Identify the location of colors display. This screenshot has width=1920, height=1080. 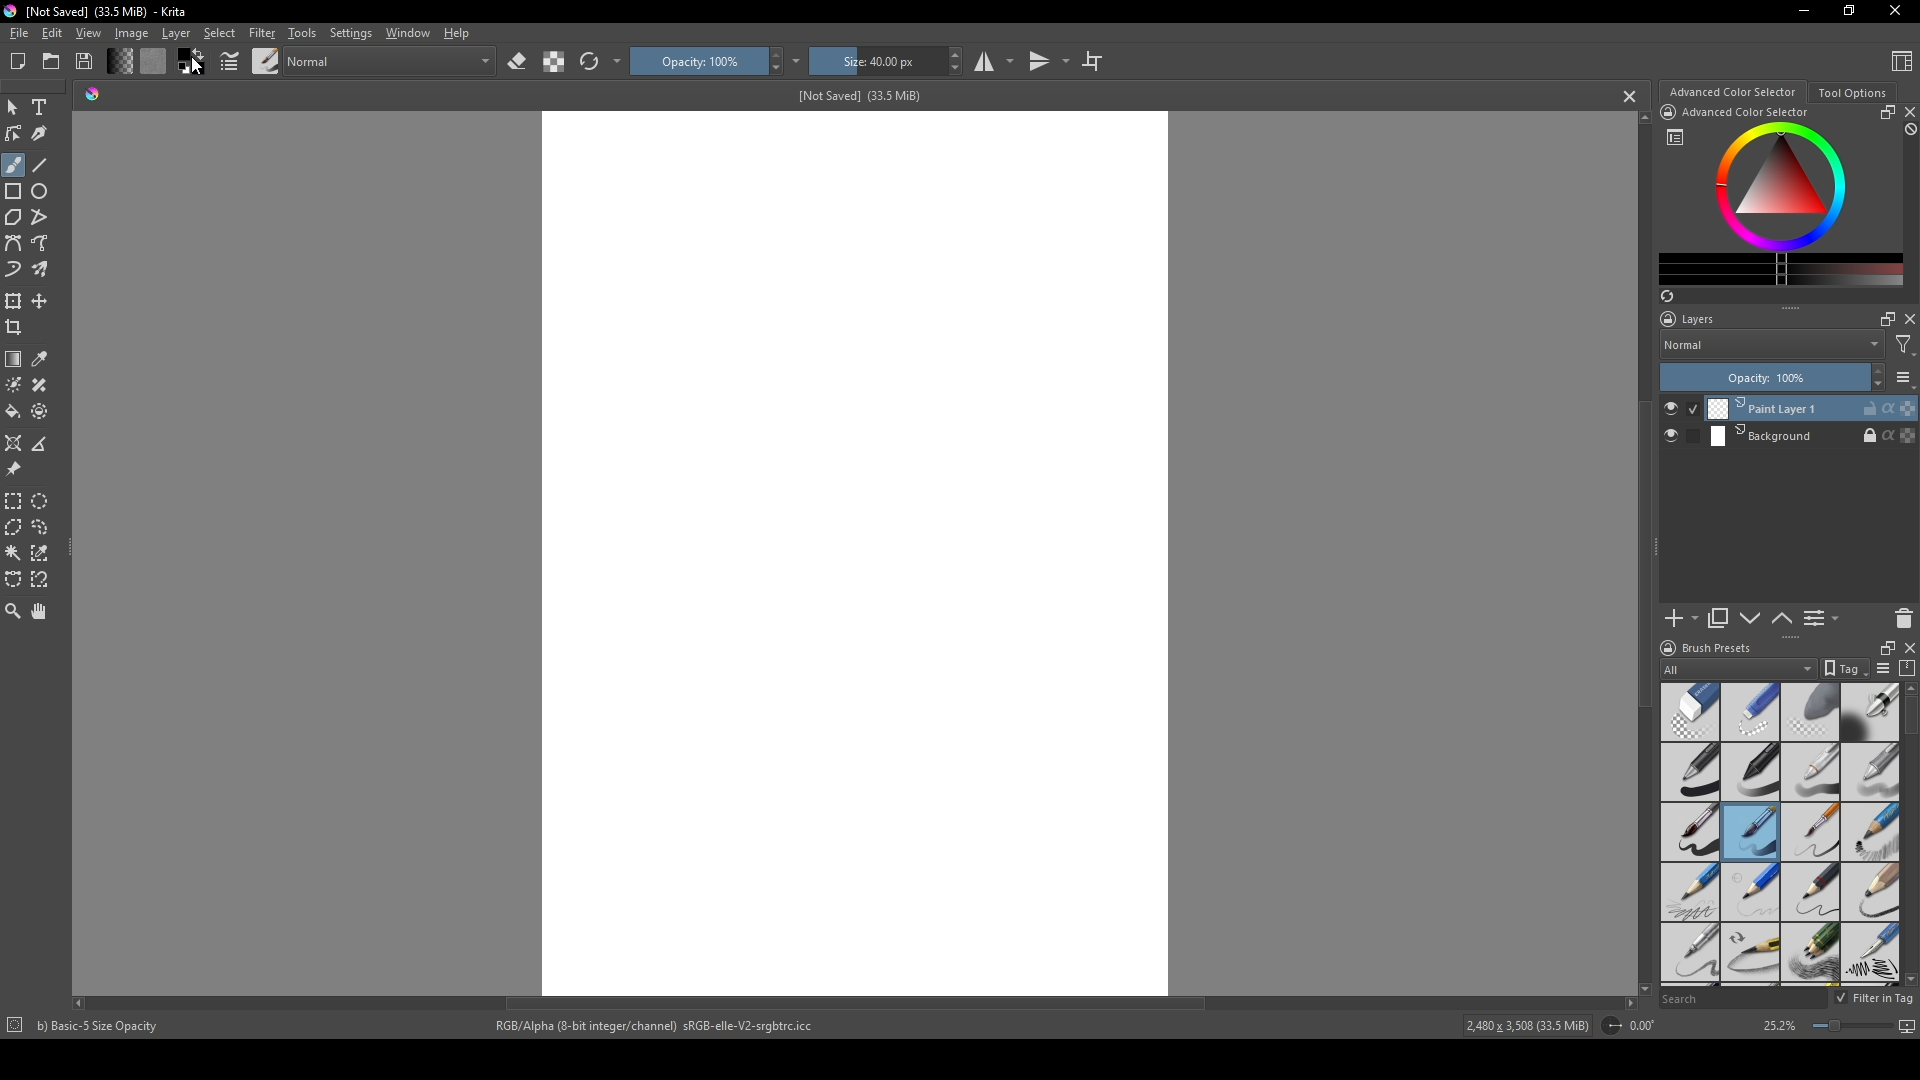
(1783, 187).